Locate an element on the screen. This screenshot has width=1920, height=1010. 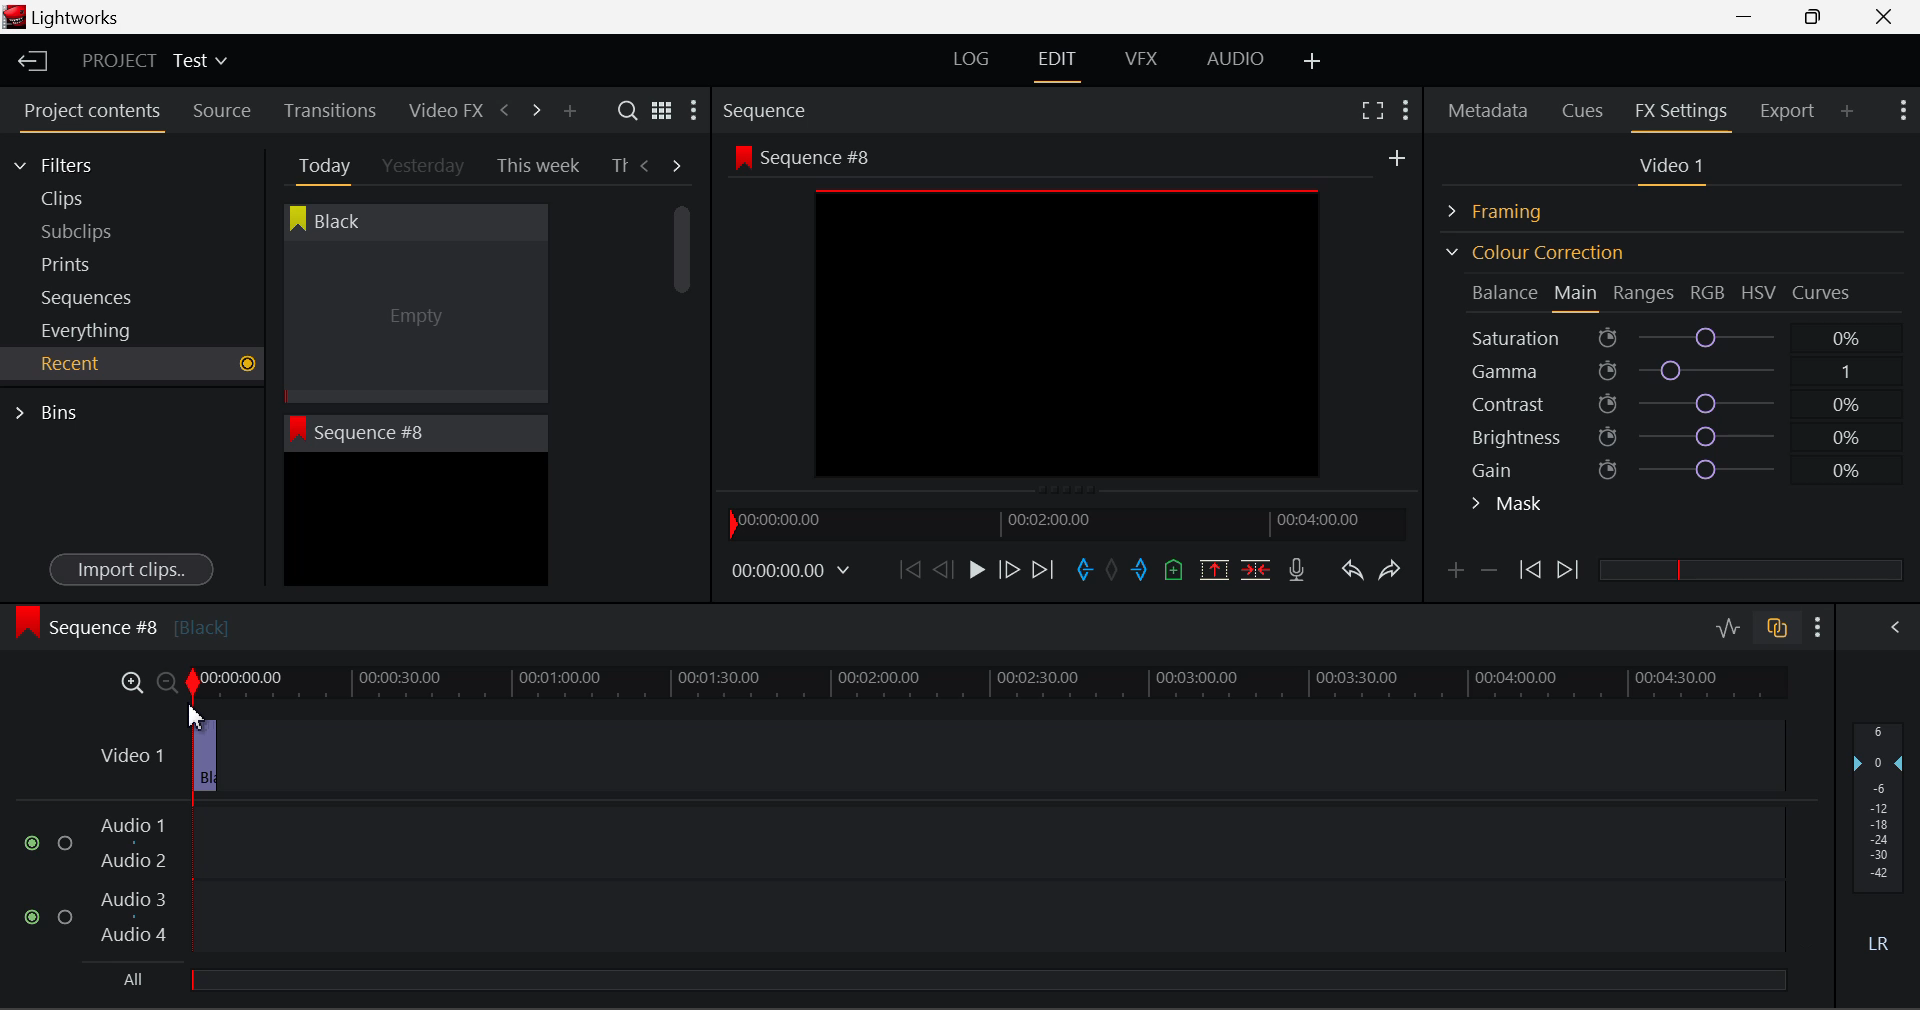
slider is located at coordinates (1750, 569).